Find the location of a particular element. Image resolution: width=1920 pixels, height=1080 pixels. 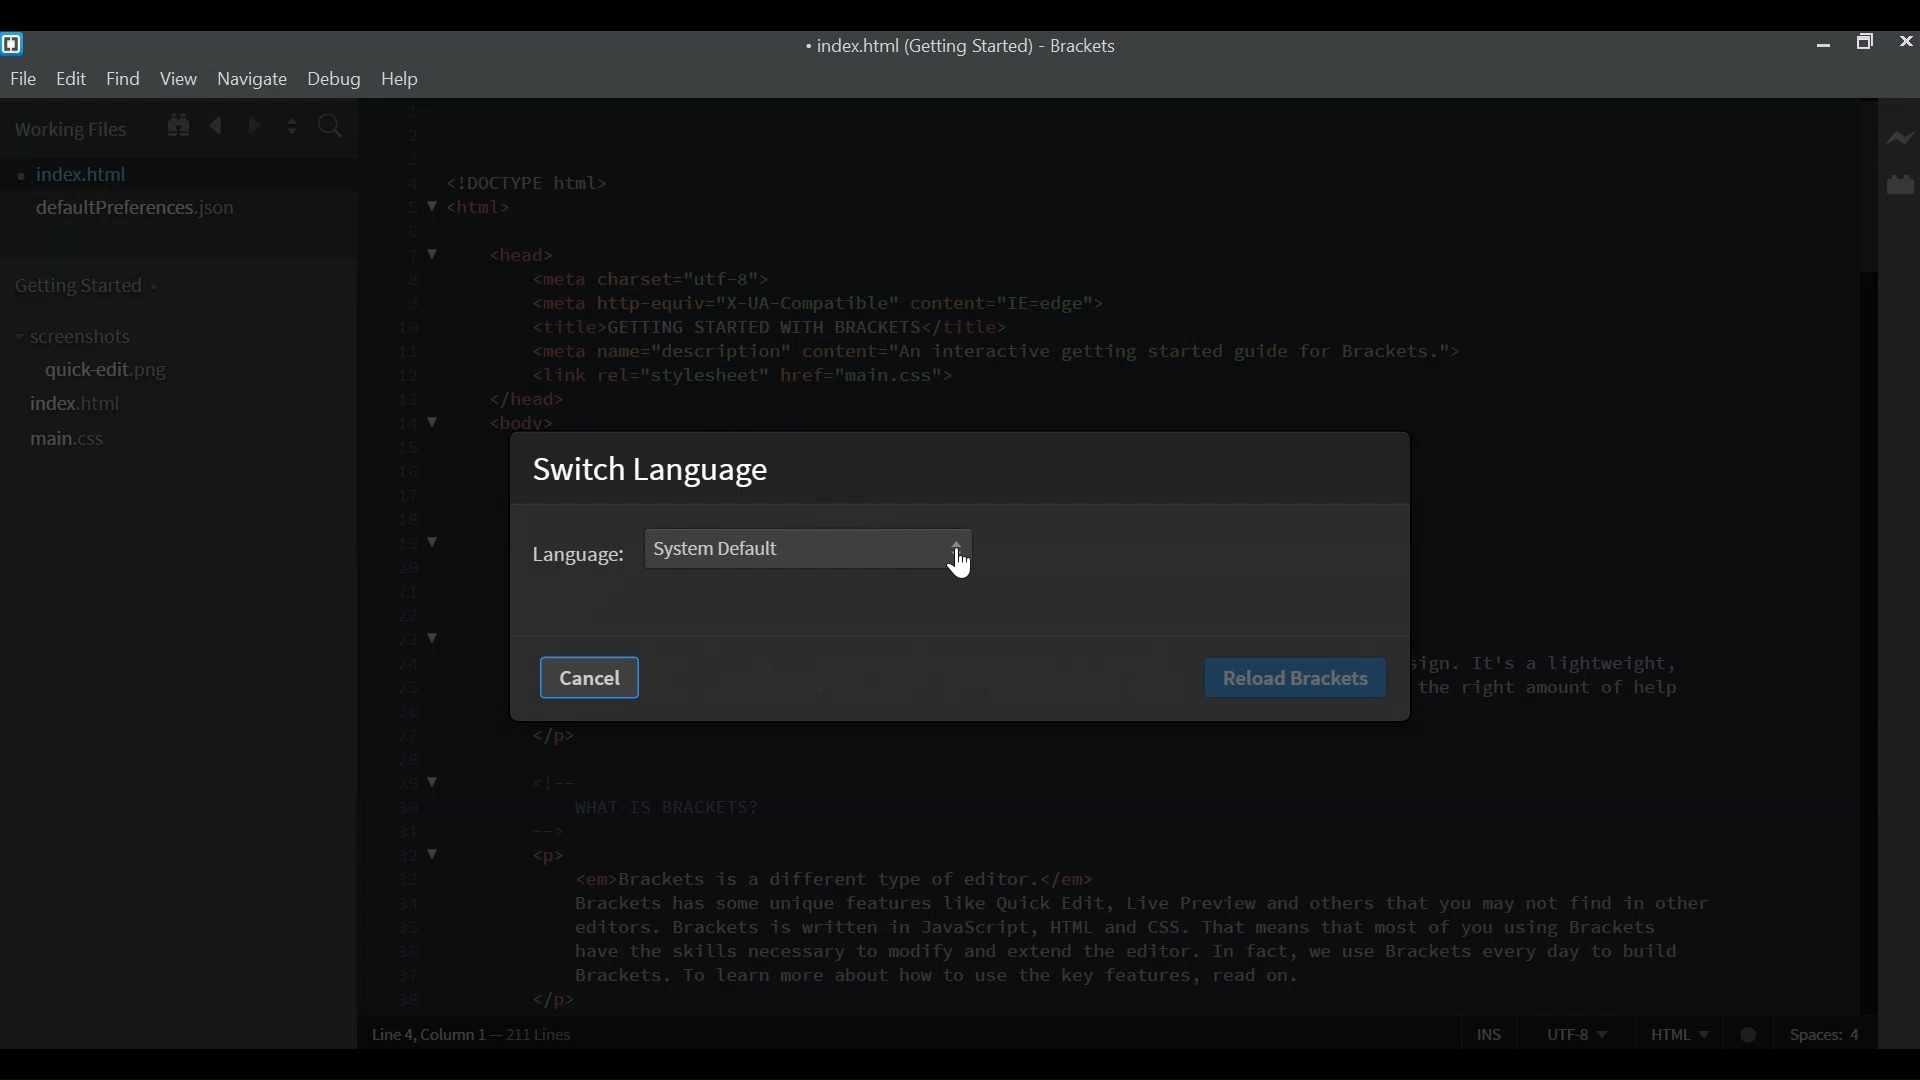

Bracket Desktop Icon is located at coordinates (12, 44).